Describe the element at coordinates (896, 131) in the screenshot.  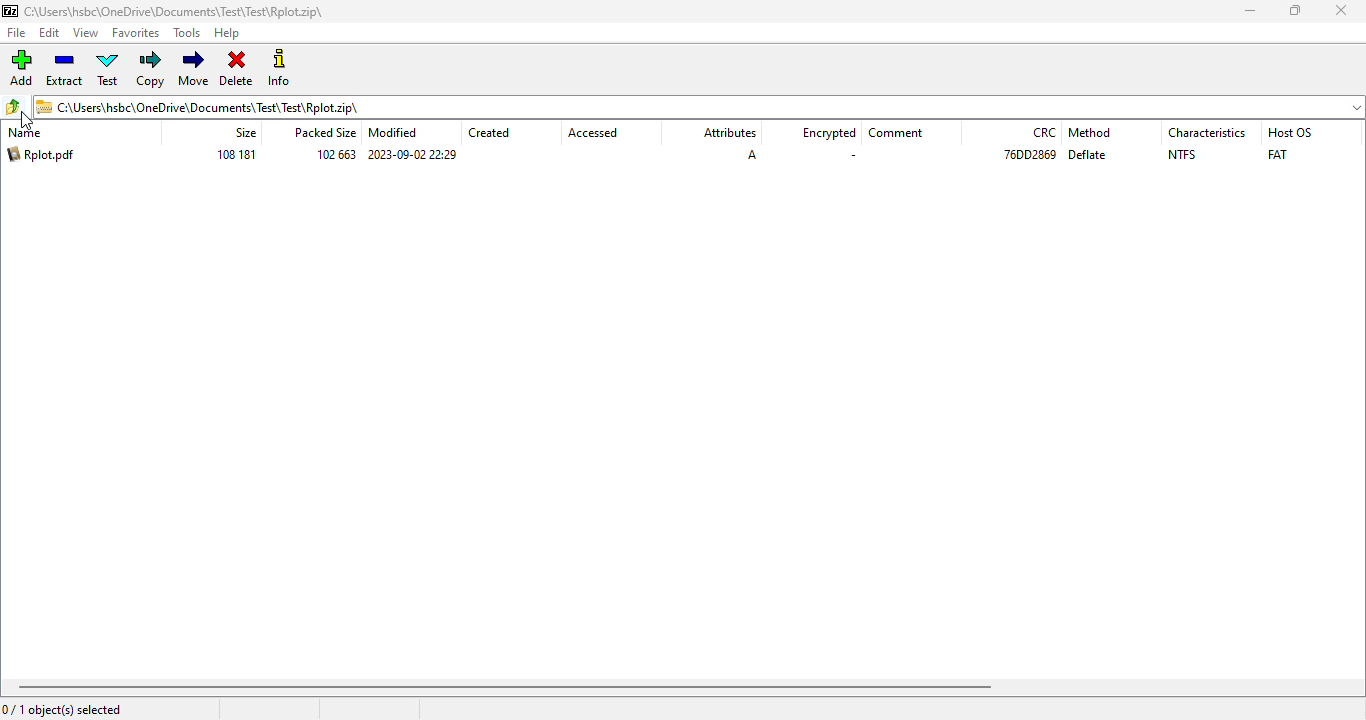
I see `comment` at that location.